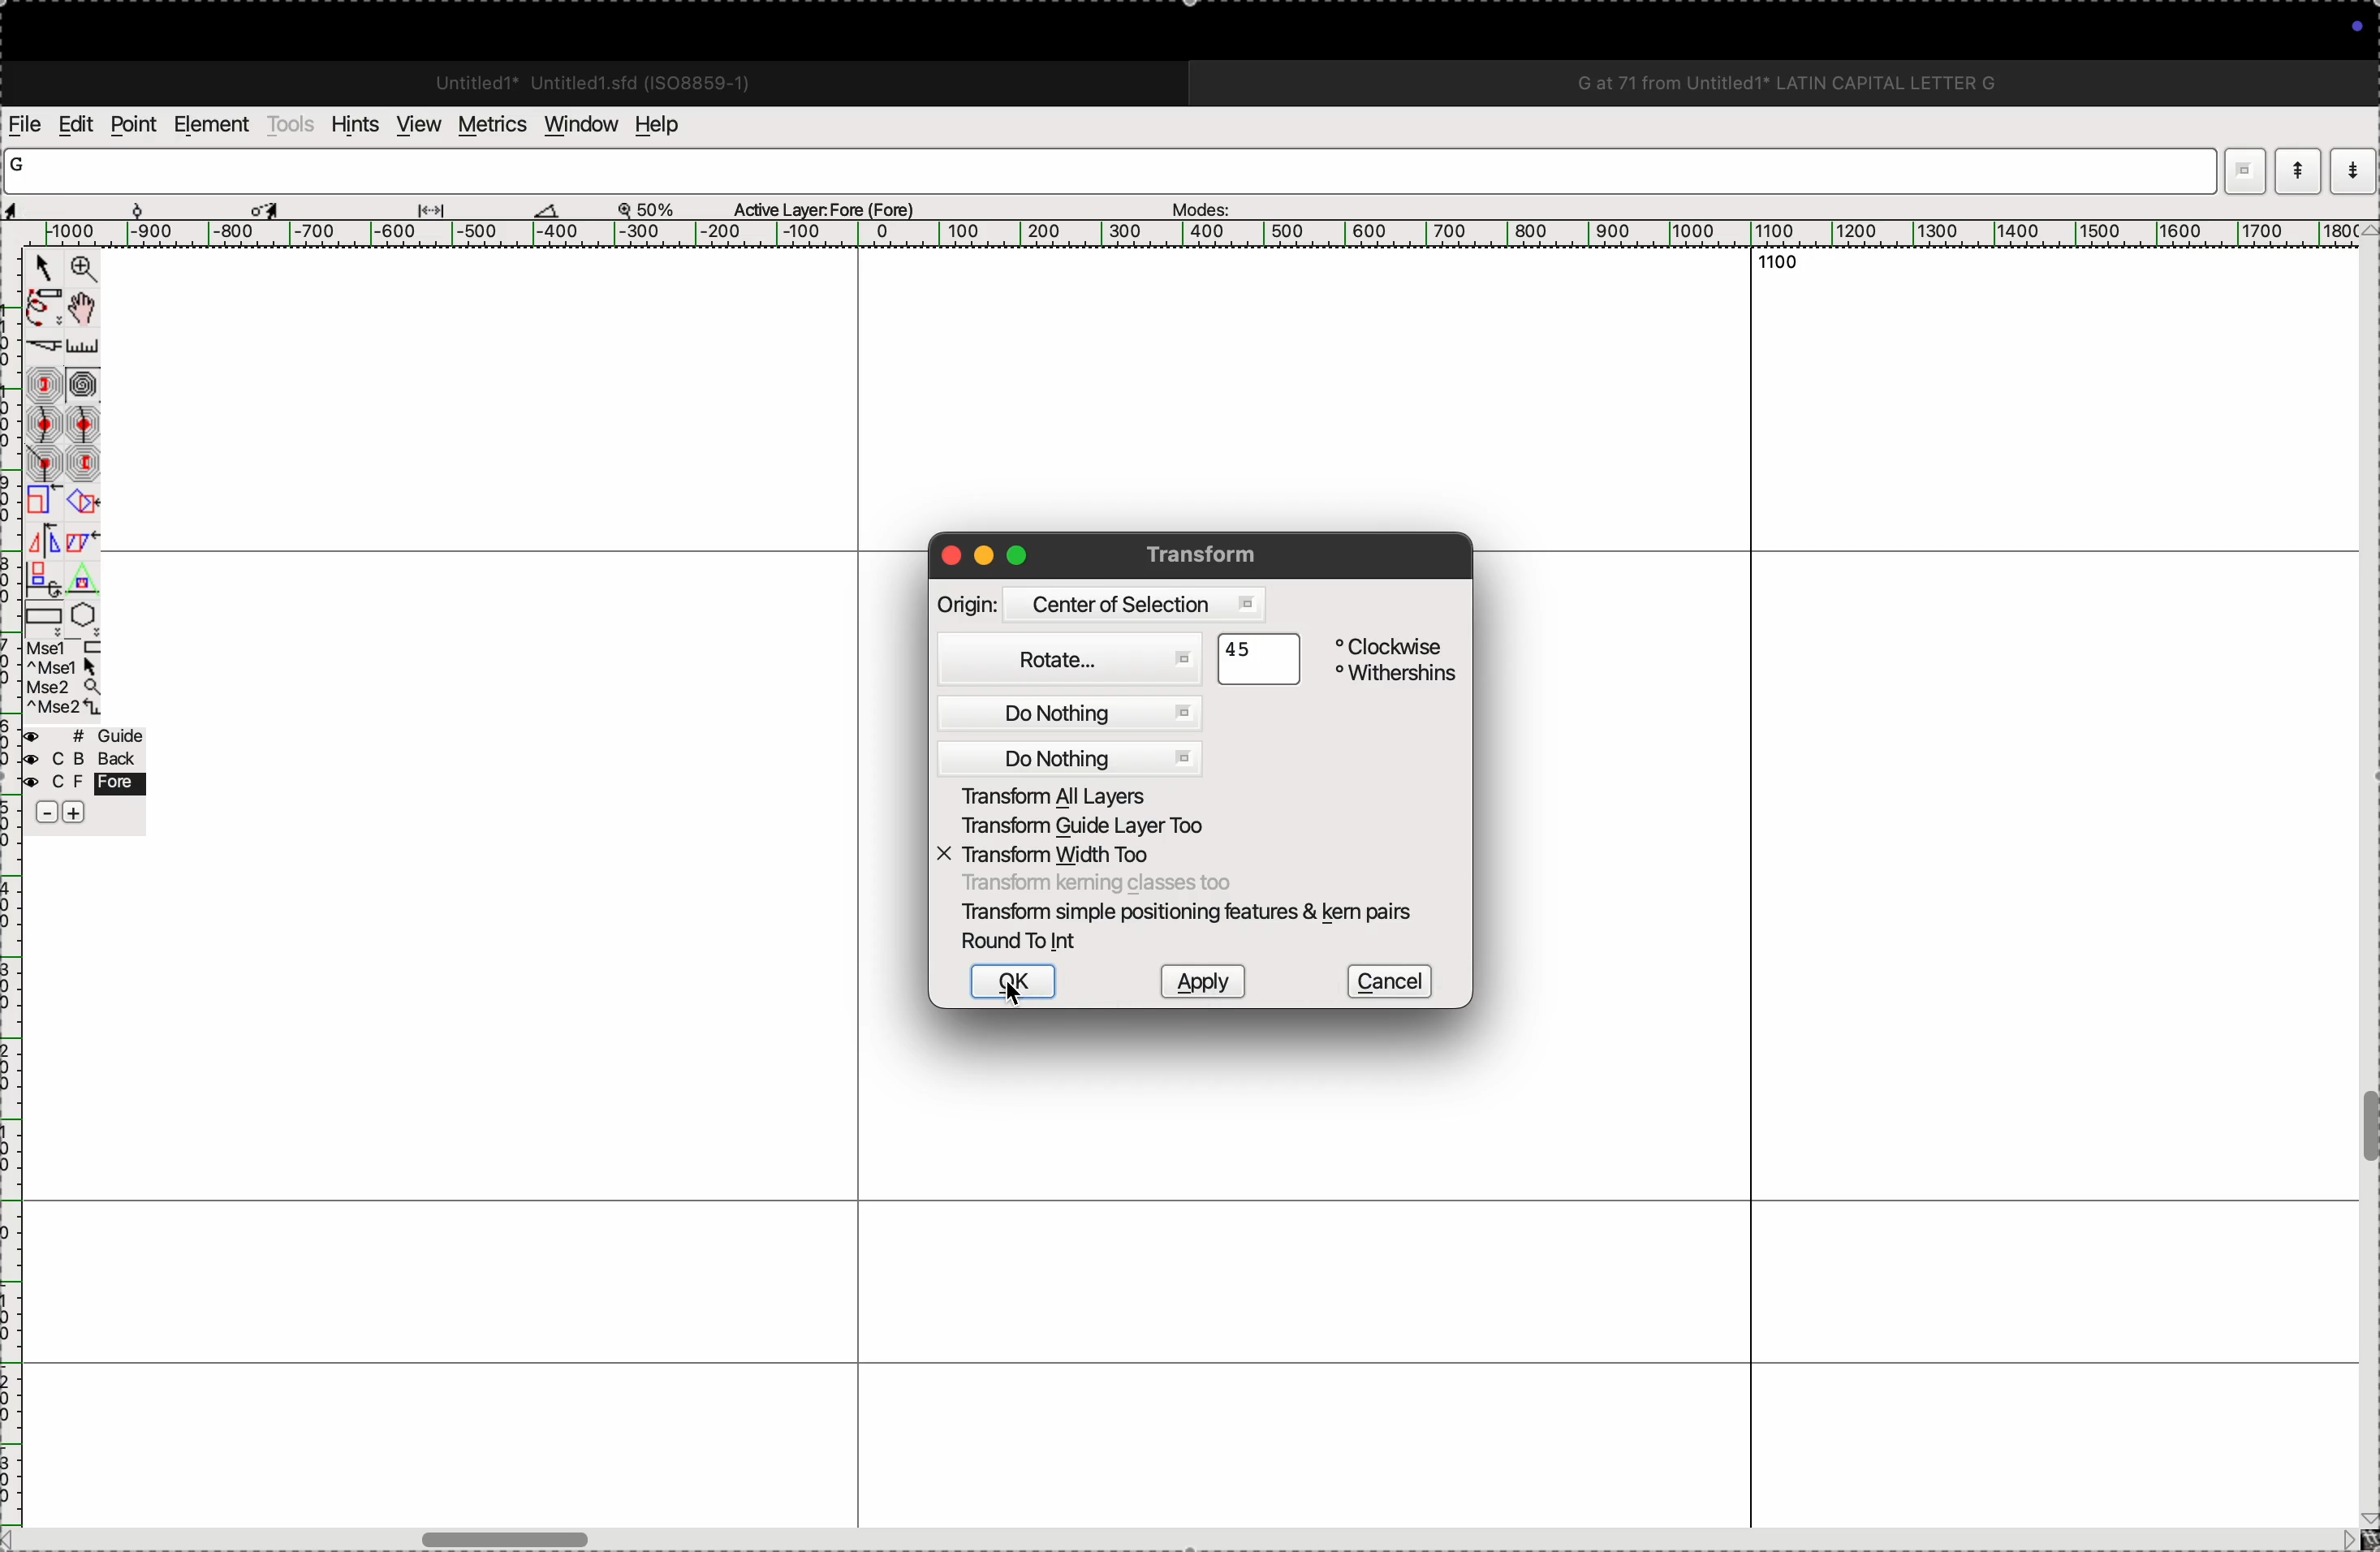  What do you see at coordinates (83, 782) in the screenshot?
I see `fore layer` at bounding box center [83, 782].